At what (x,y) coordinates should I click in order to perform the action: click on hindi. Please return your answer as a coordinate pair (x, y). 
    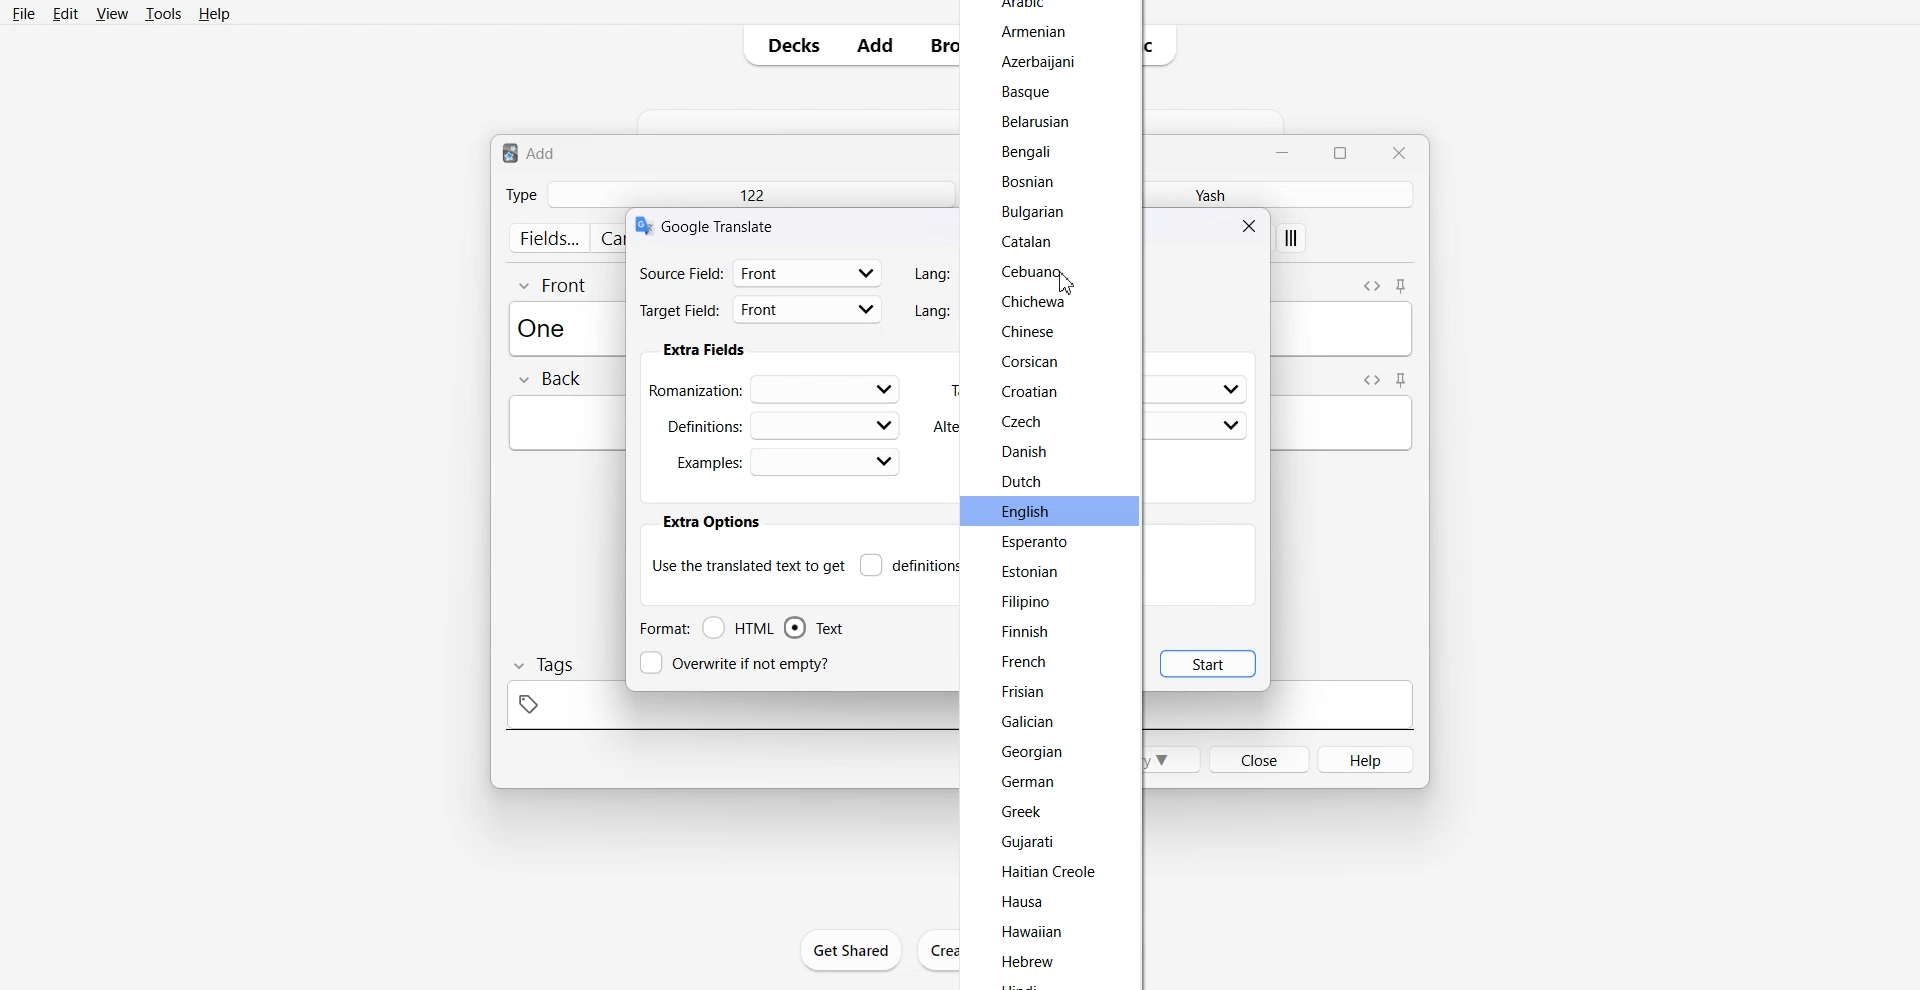
    Looking at the image, I should click on (1023, 983).